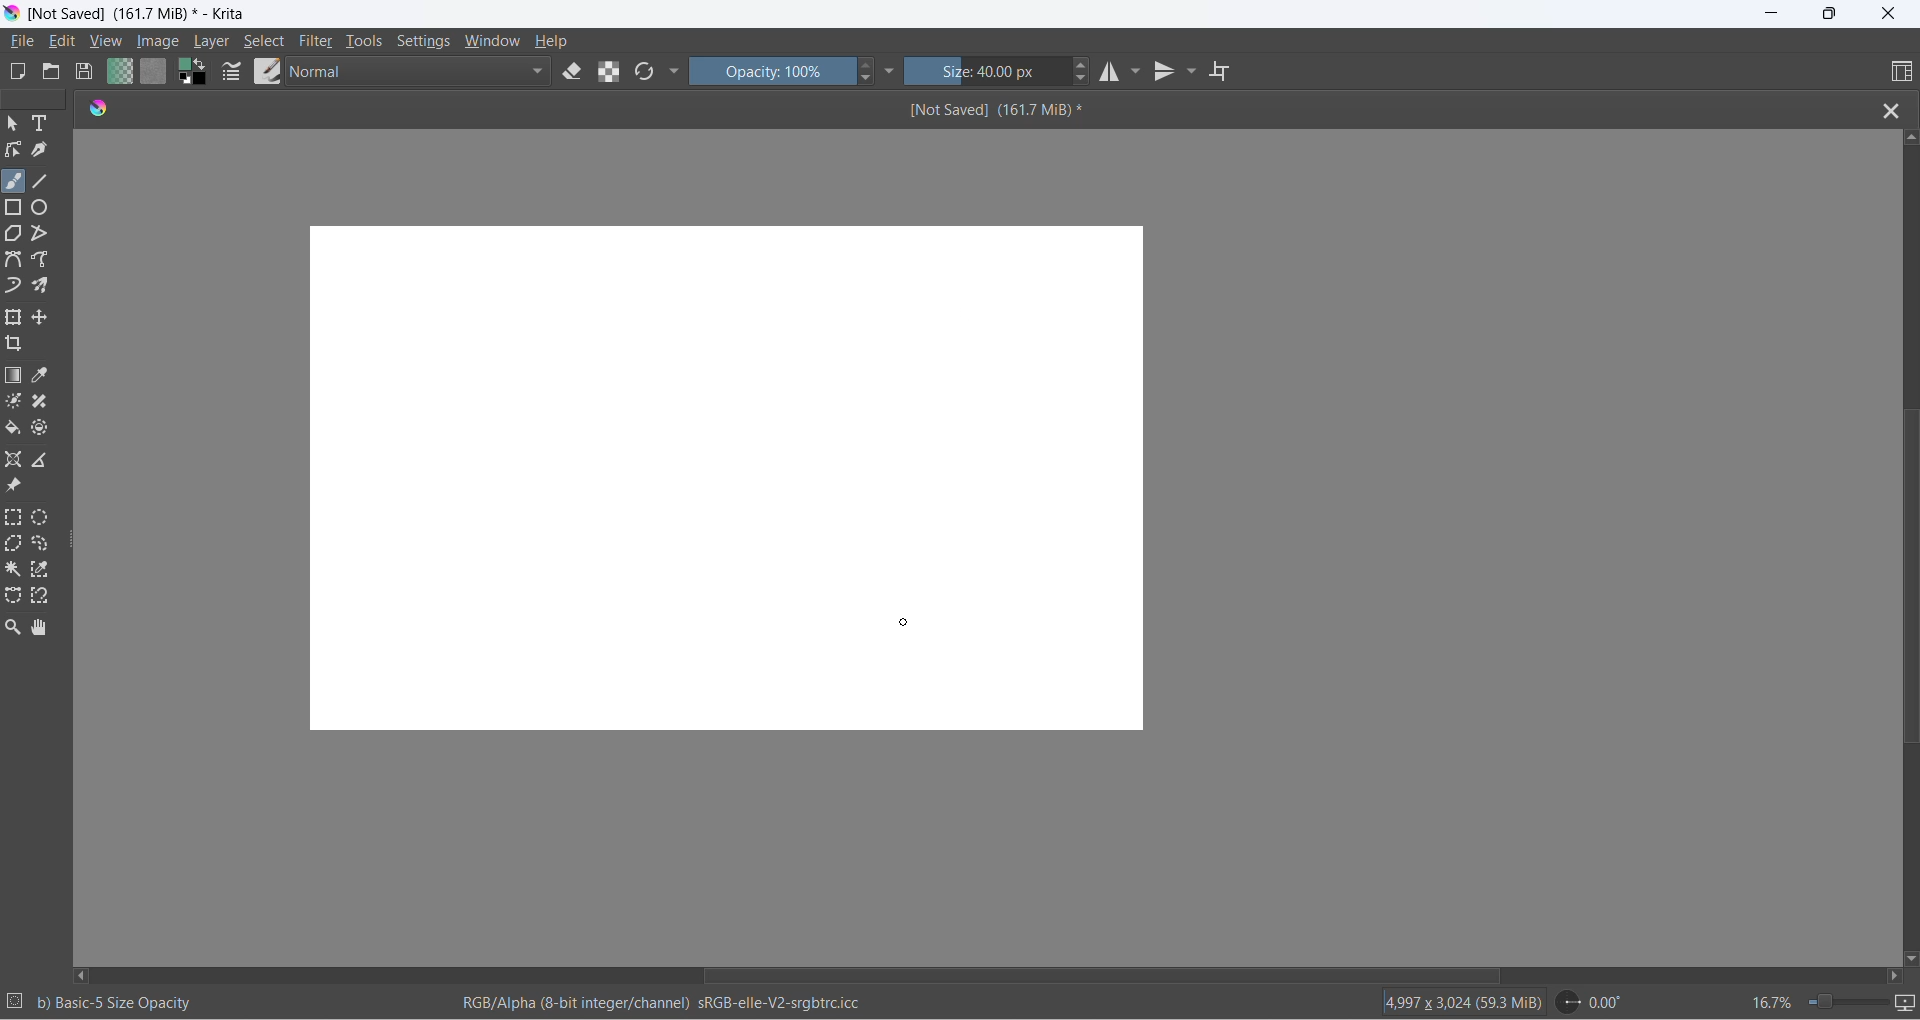 The height and width of the screenshot is (1020, 1920). I want to click on scroll right button, so click(1892, 976).